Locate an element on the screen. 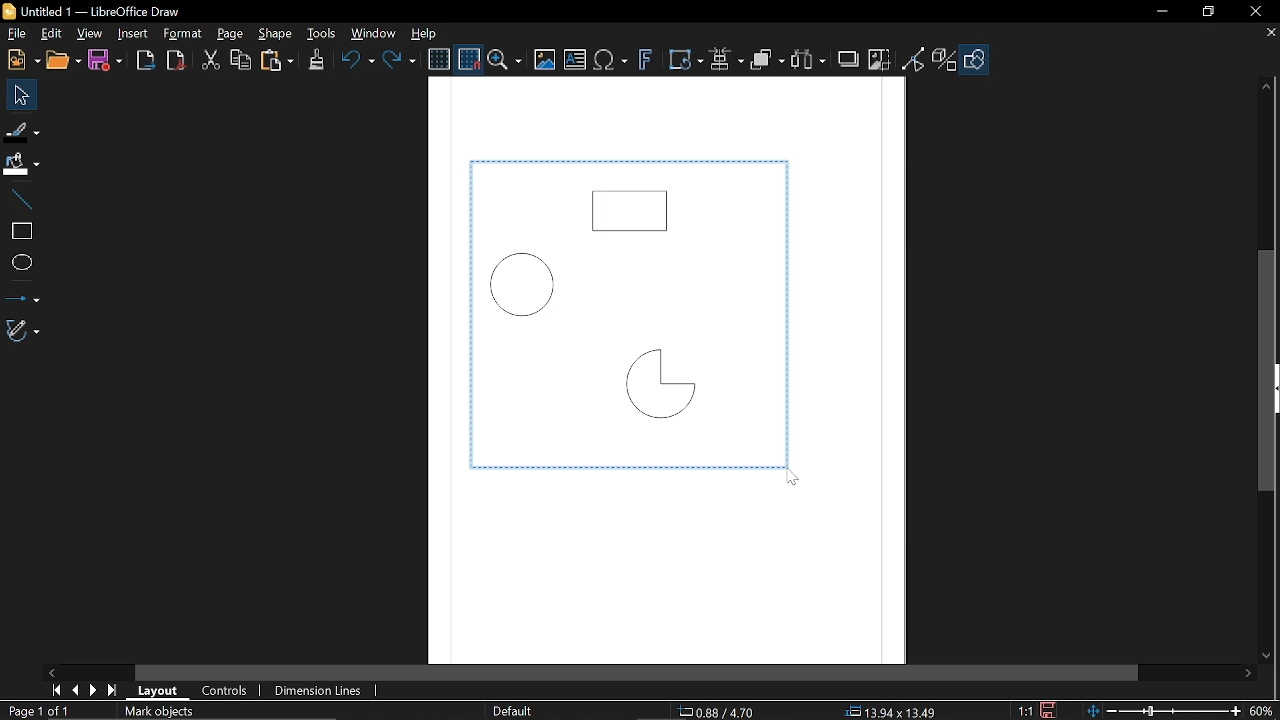 The image size is (1280, 720). Toggle point of view is located at coordinates (913, 59).